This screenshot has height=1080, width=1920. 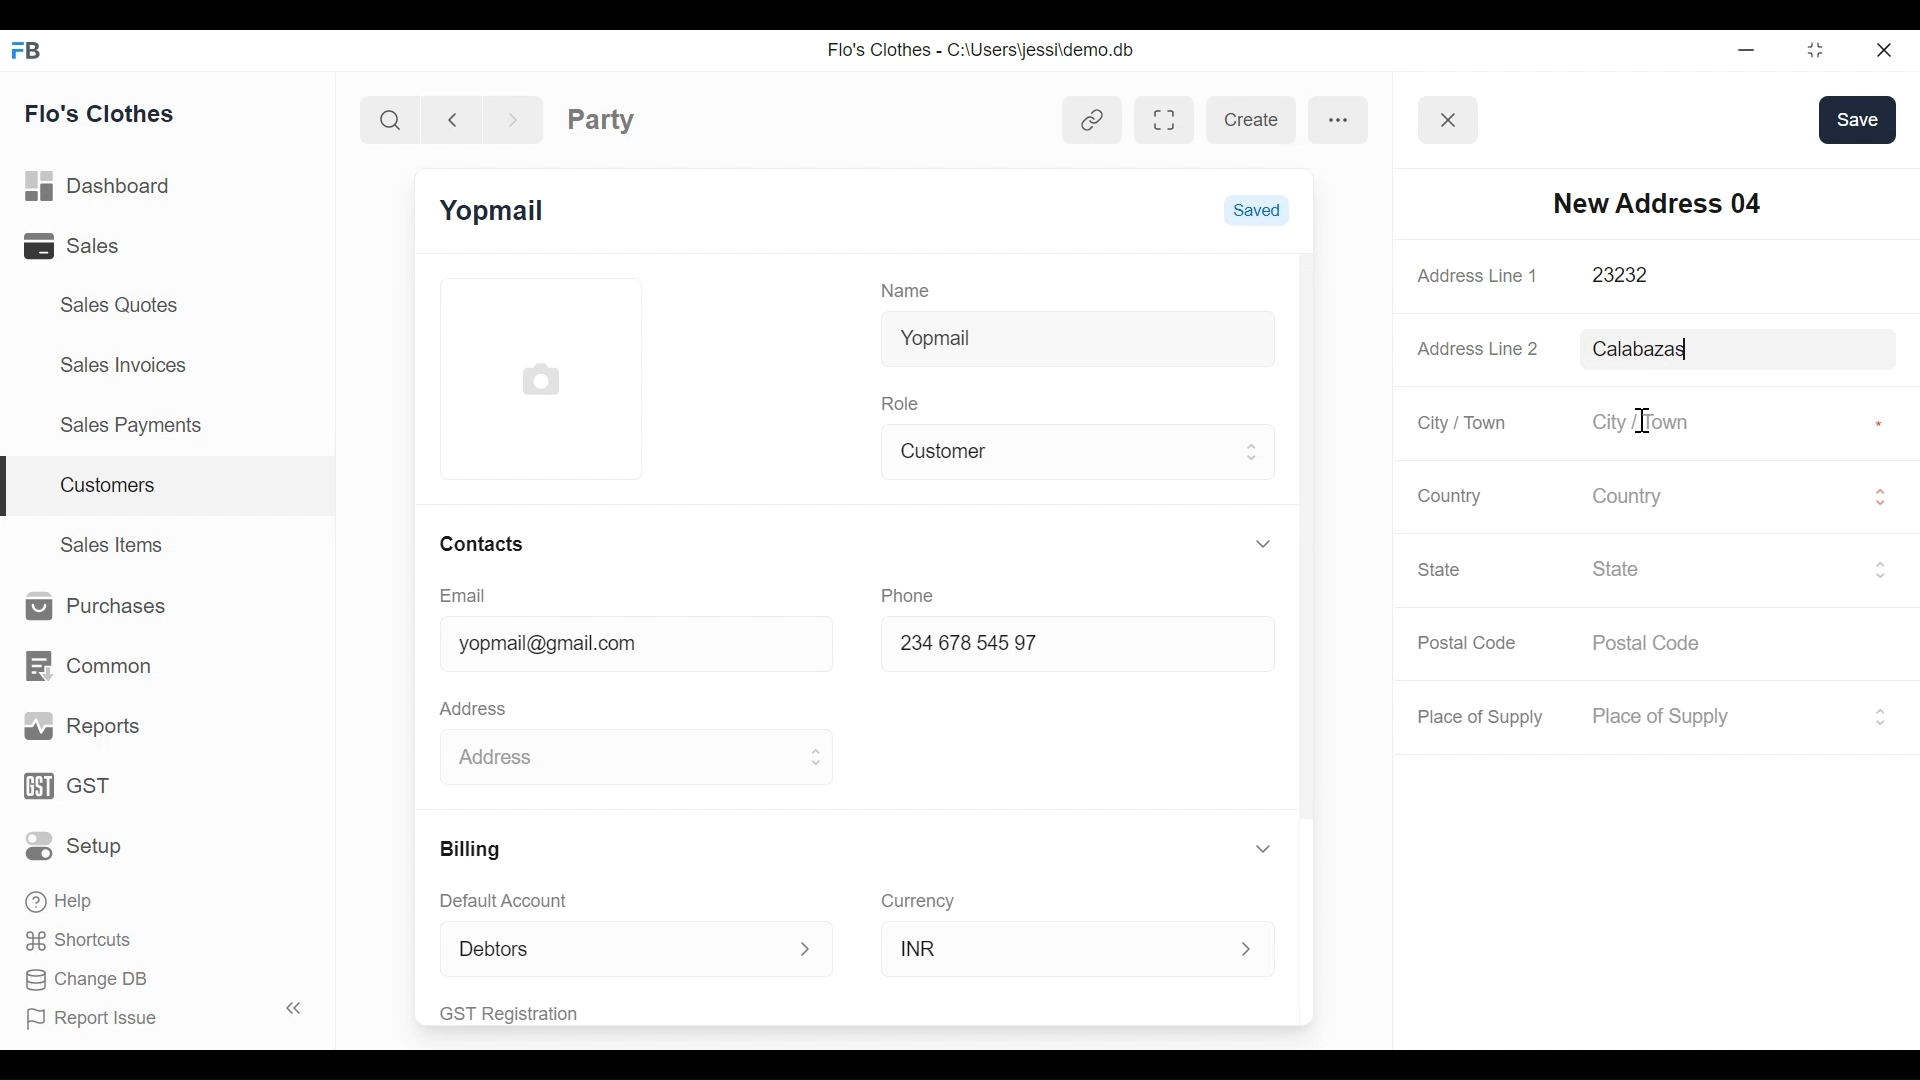 What do you see at coordinates (1725, 568) in the screenshot?
I see `State` at bounding box center [1725, 568].